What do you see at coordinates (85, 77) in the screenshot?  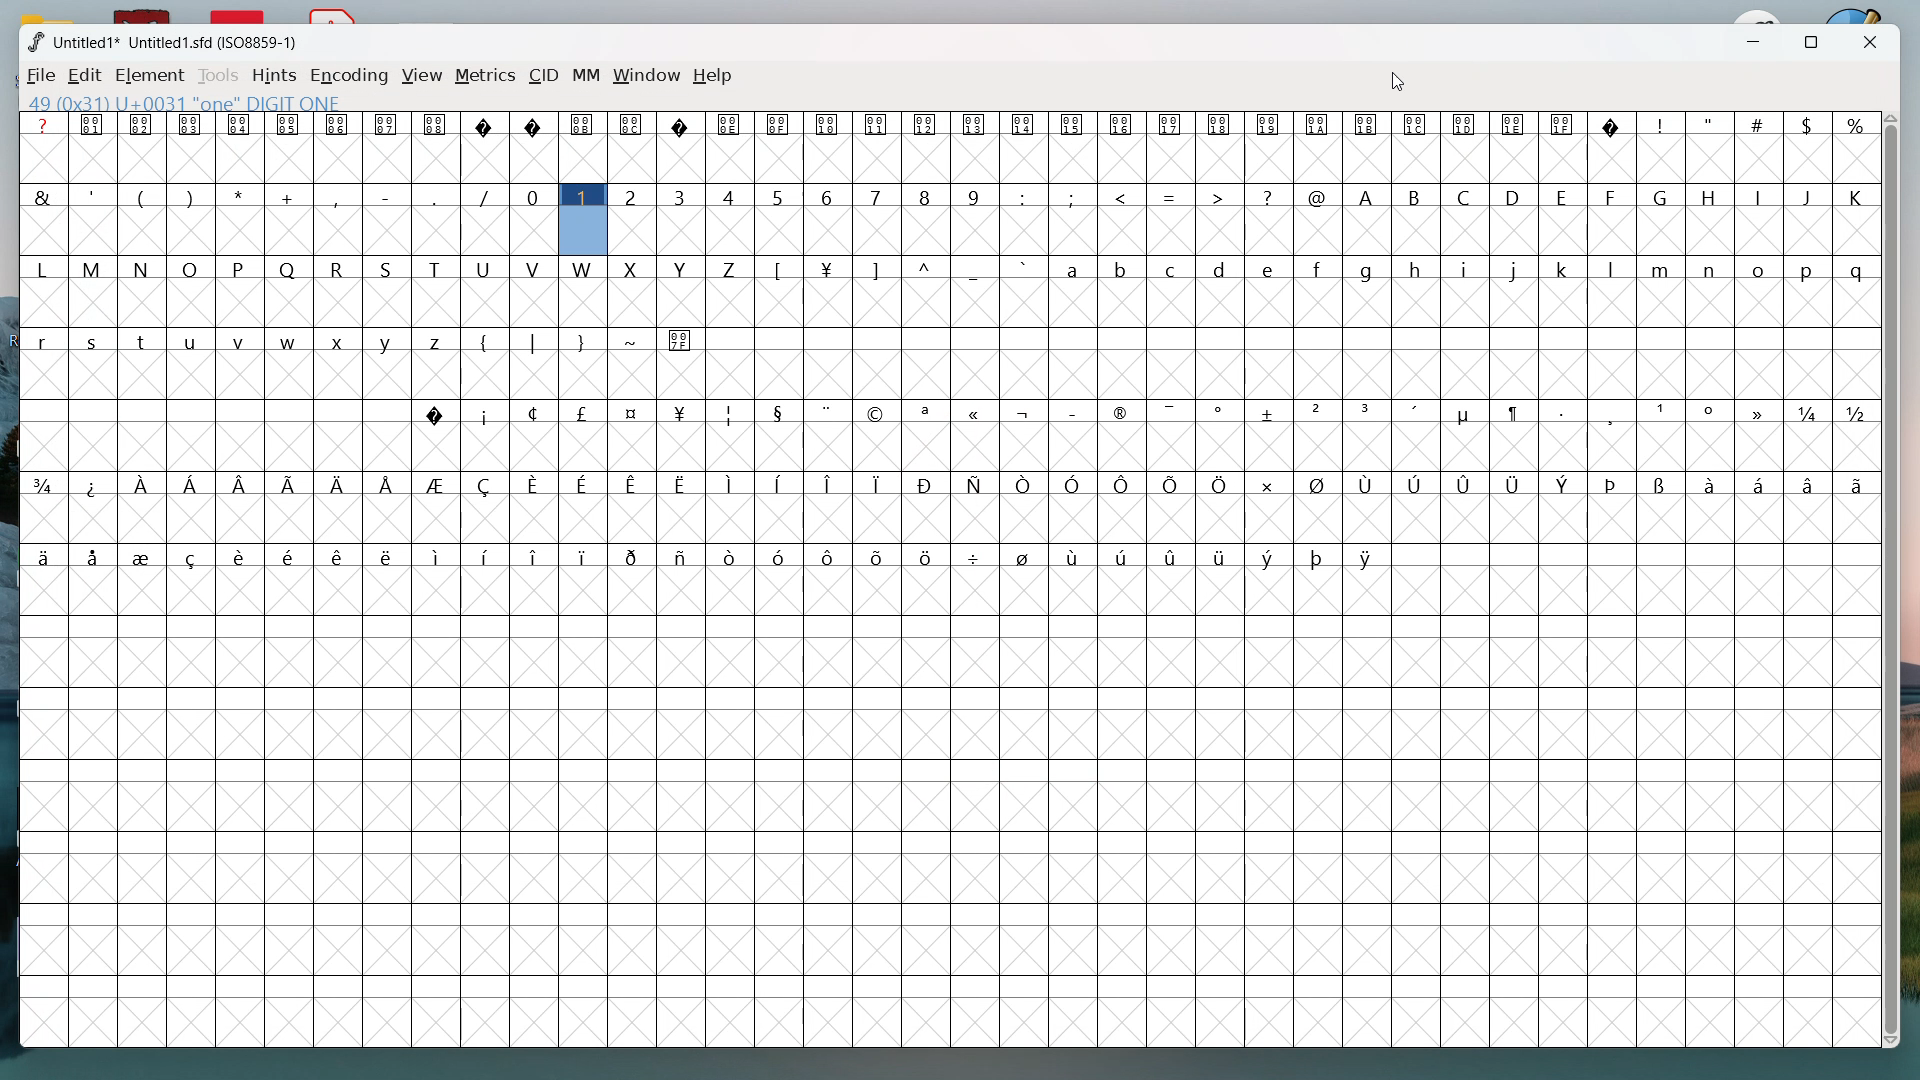 I see `edit` at bounding box center [85, 77].